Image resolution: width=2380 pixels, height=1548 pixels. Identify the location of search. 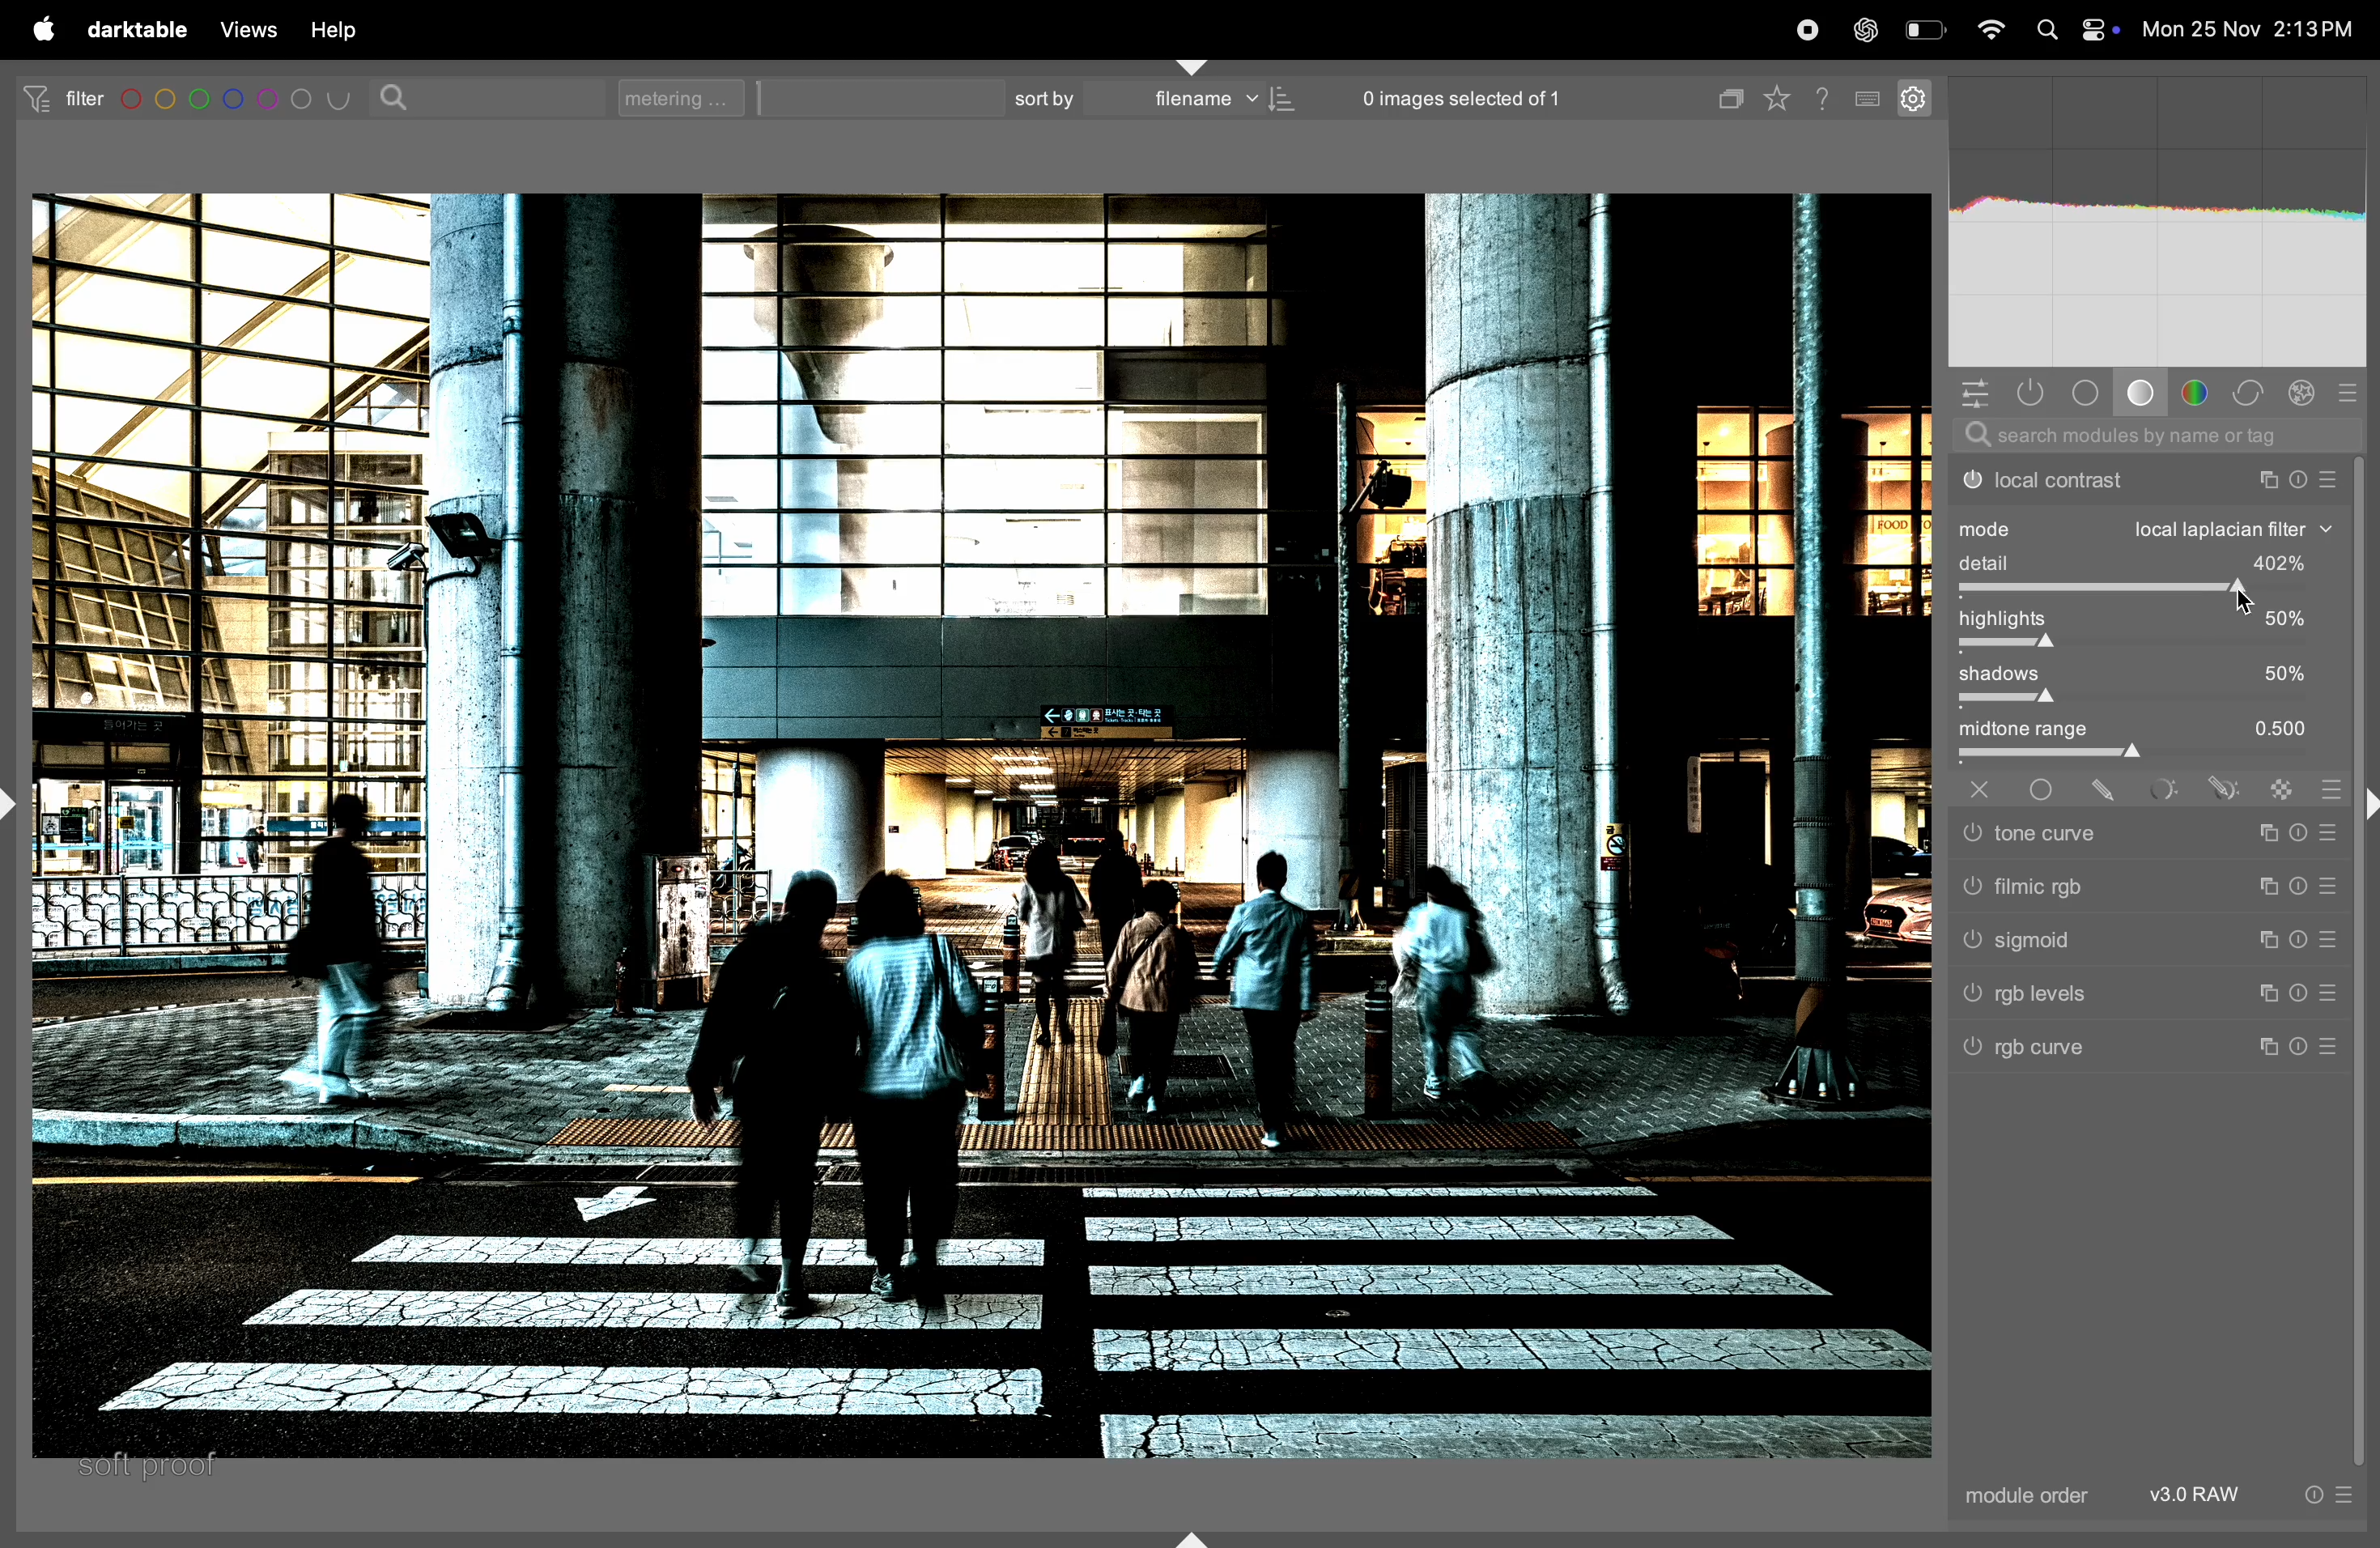
(2146, 439).